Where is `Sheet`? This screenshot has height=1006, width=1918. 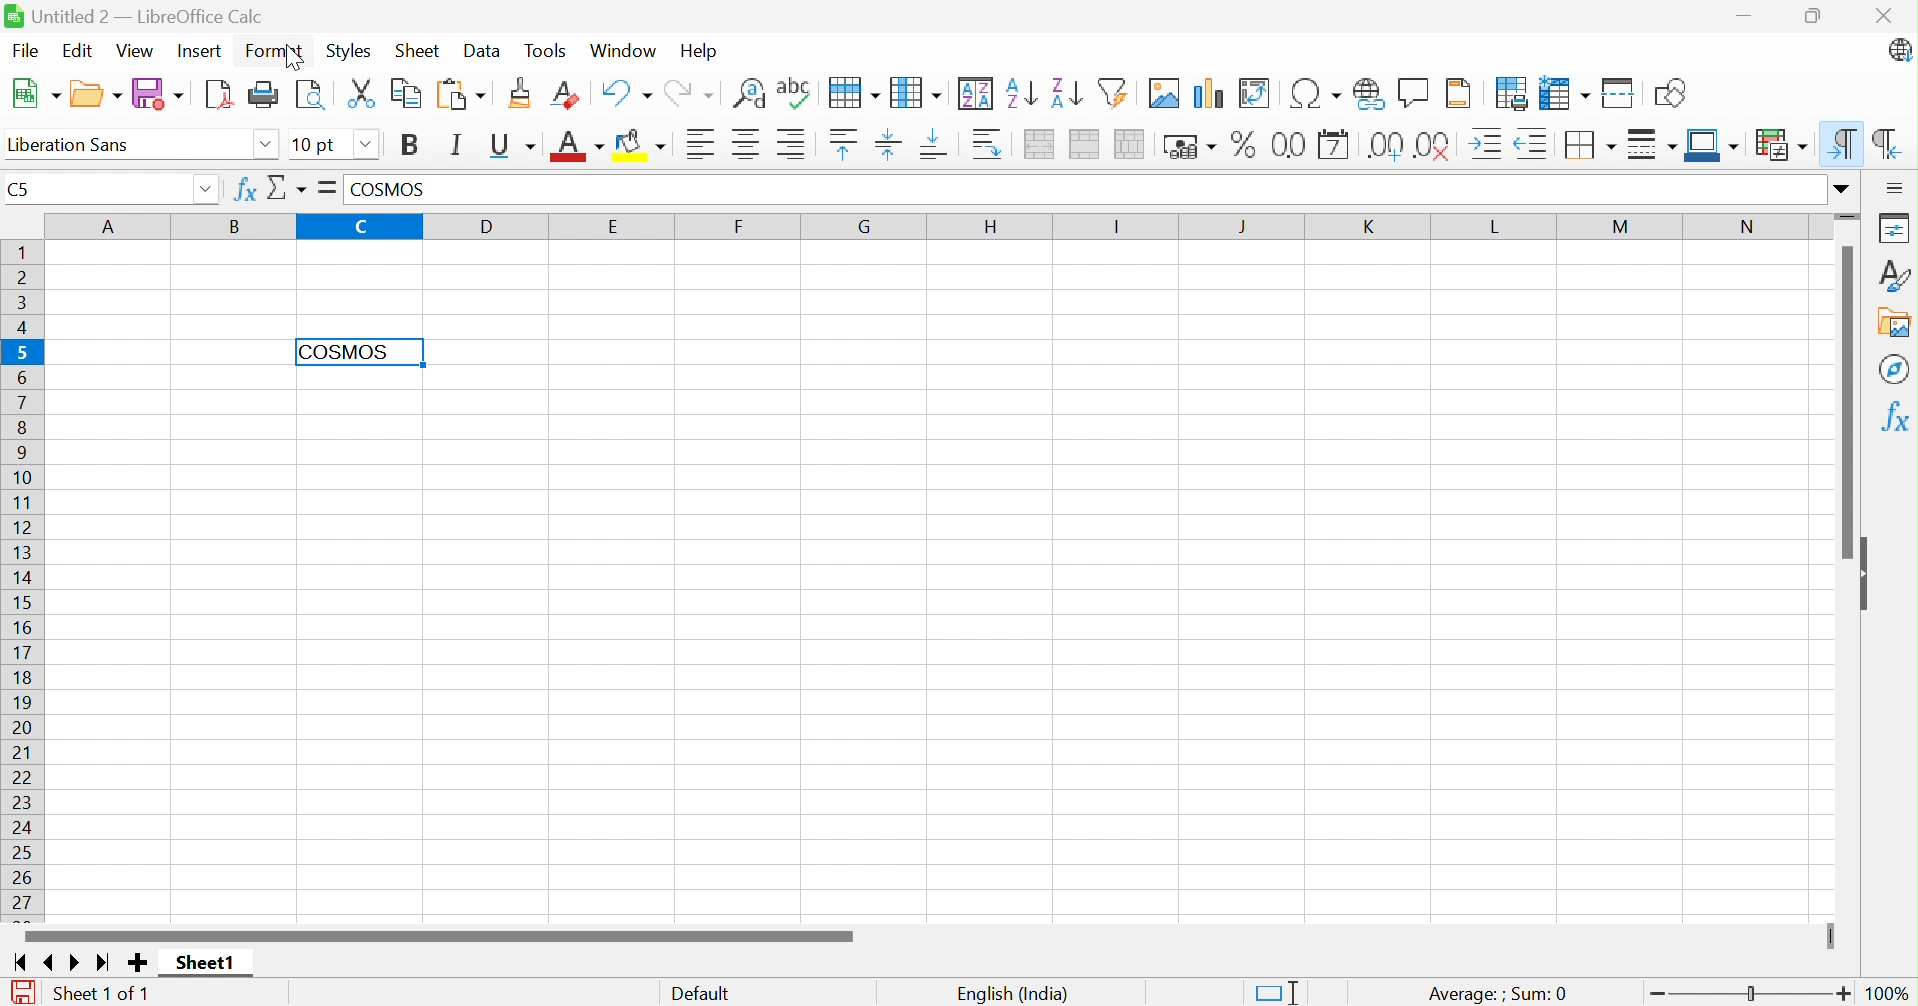
Sheet is located at coordinates (421, 49).